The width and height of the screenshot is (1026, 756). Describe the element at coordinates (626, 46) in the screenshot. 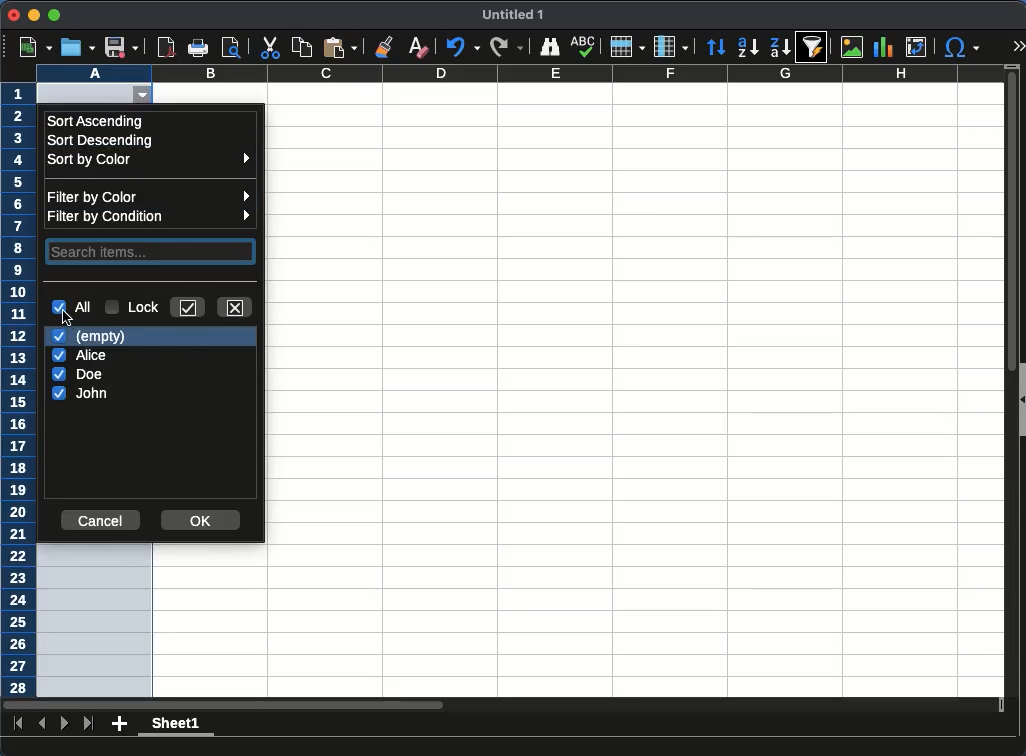

I see `row` at that location.